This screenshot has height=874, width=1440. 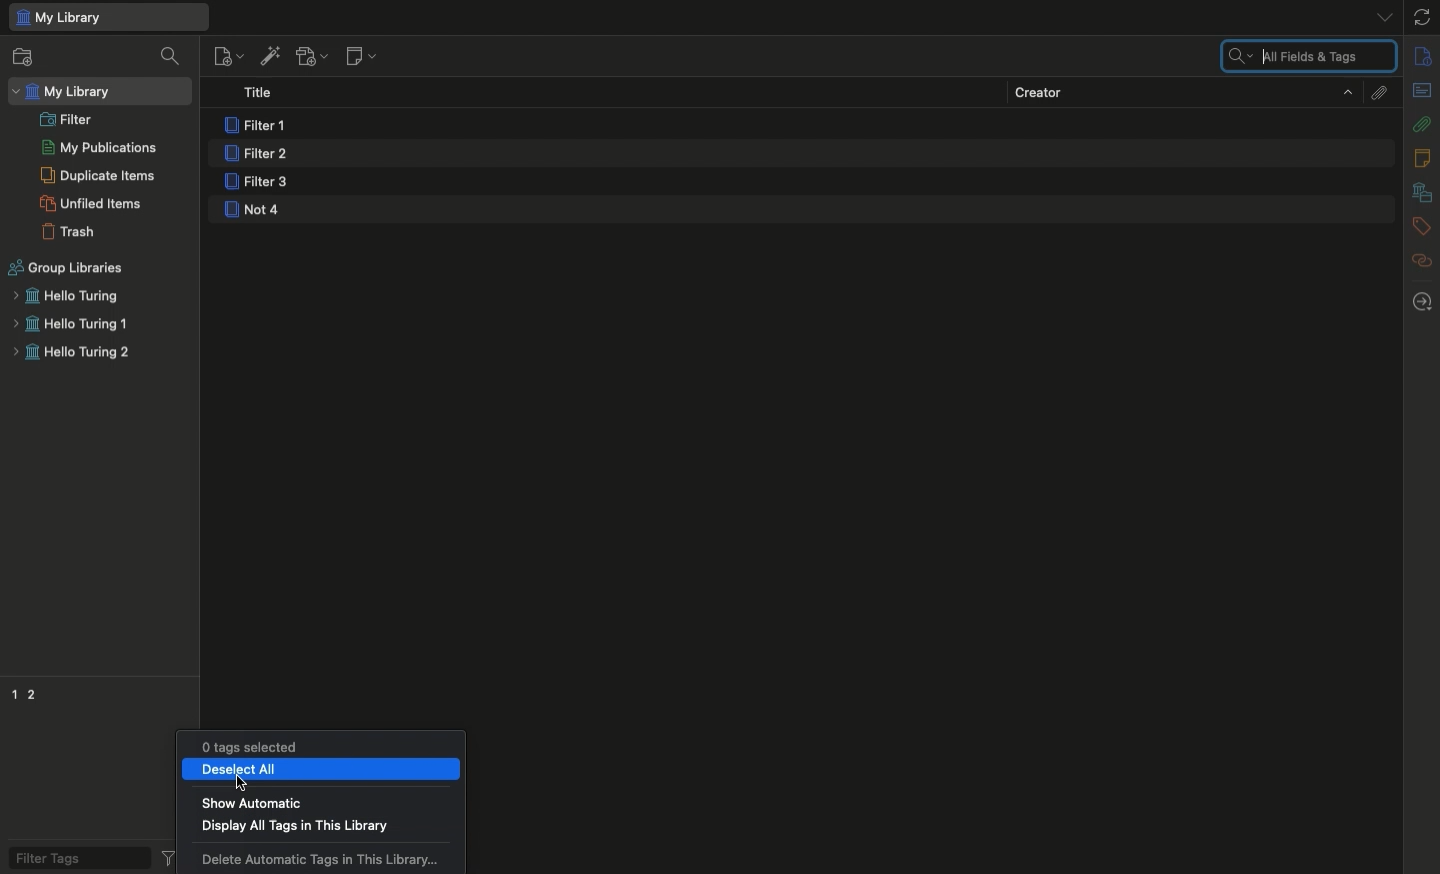 I want to click on Duplicate items, so click(x=98, y=175).